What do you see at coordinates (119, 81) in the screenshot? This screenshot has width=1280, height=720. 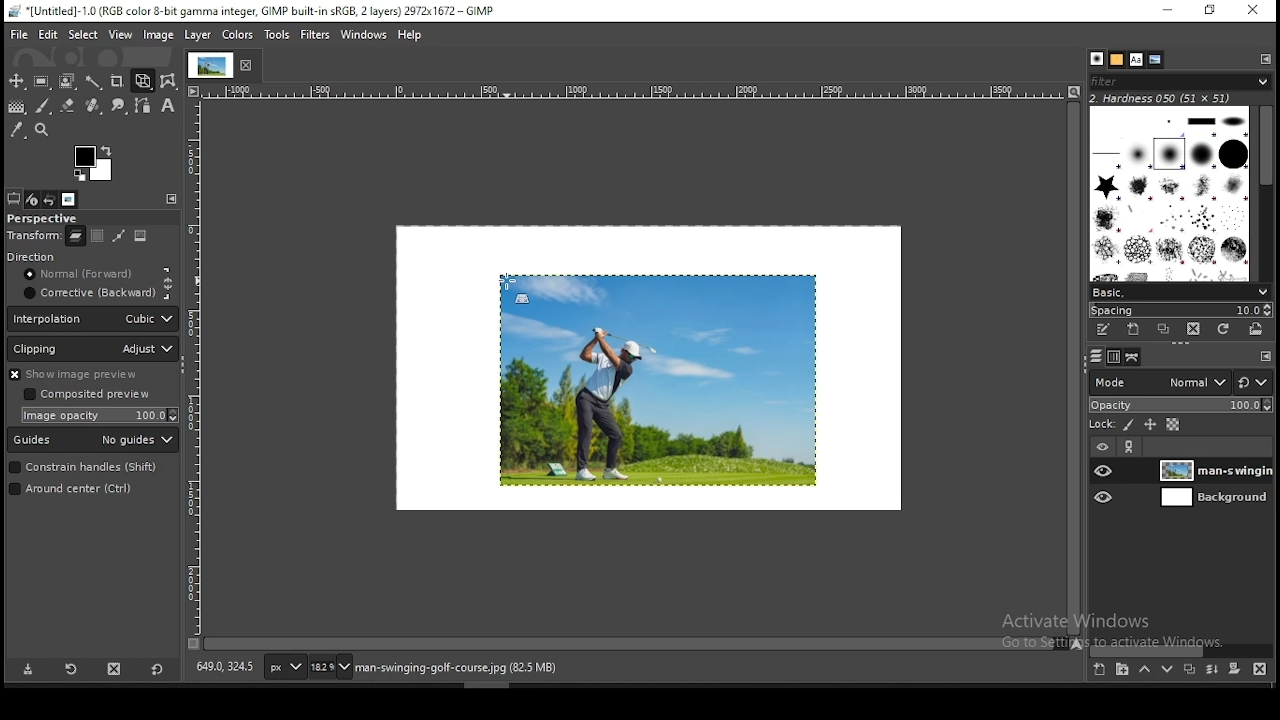 I see `crop tool` at bounding box center [119, 81].